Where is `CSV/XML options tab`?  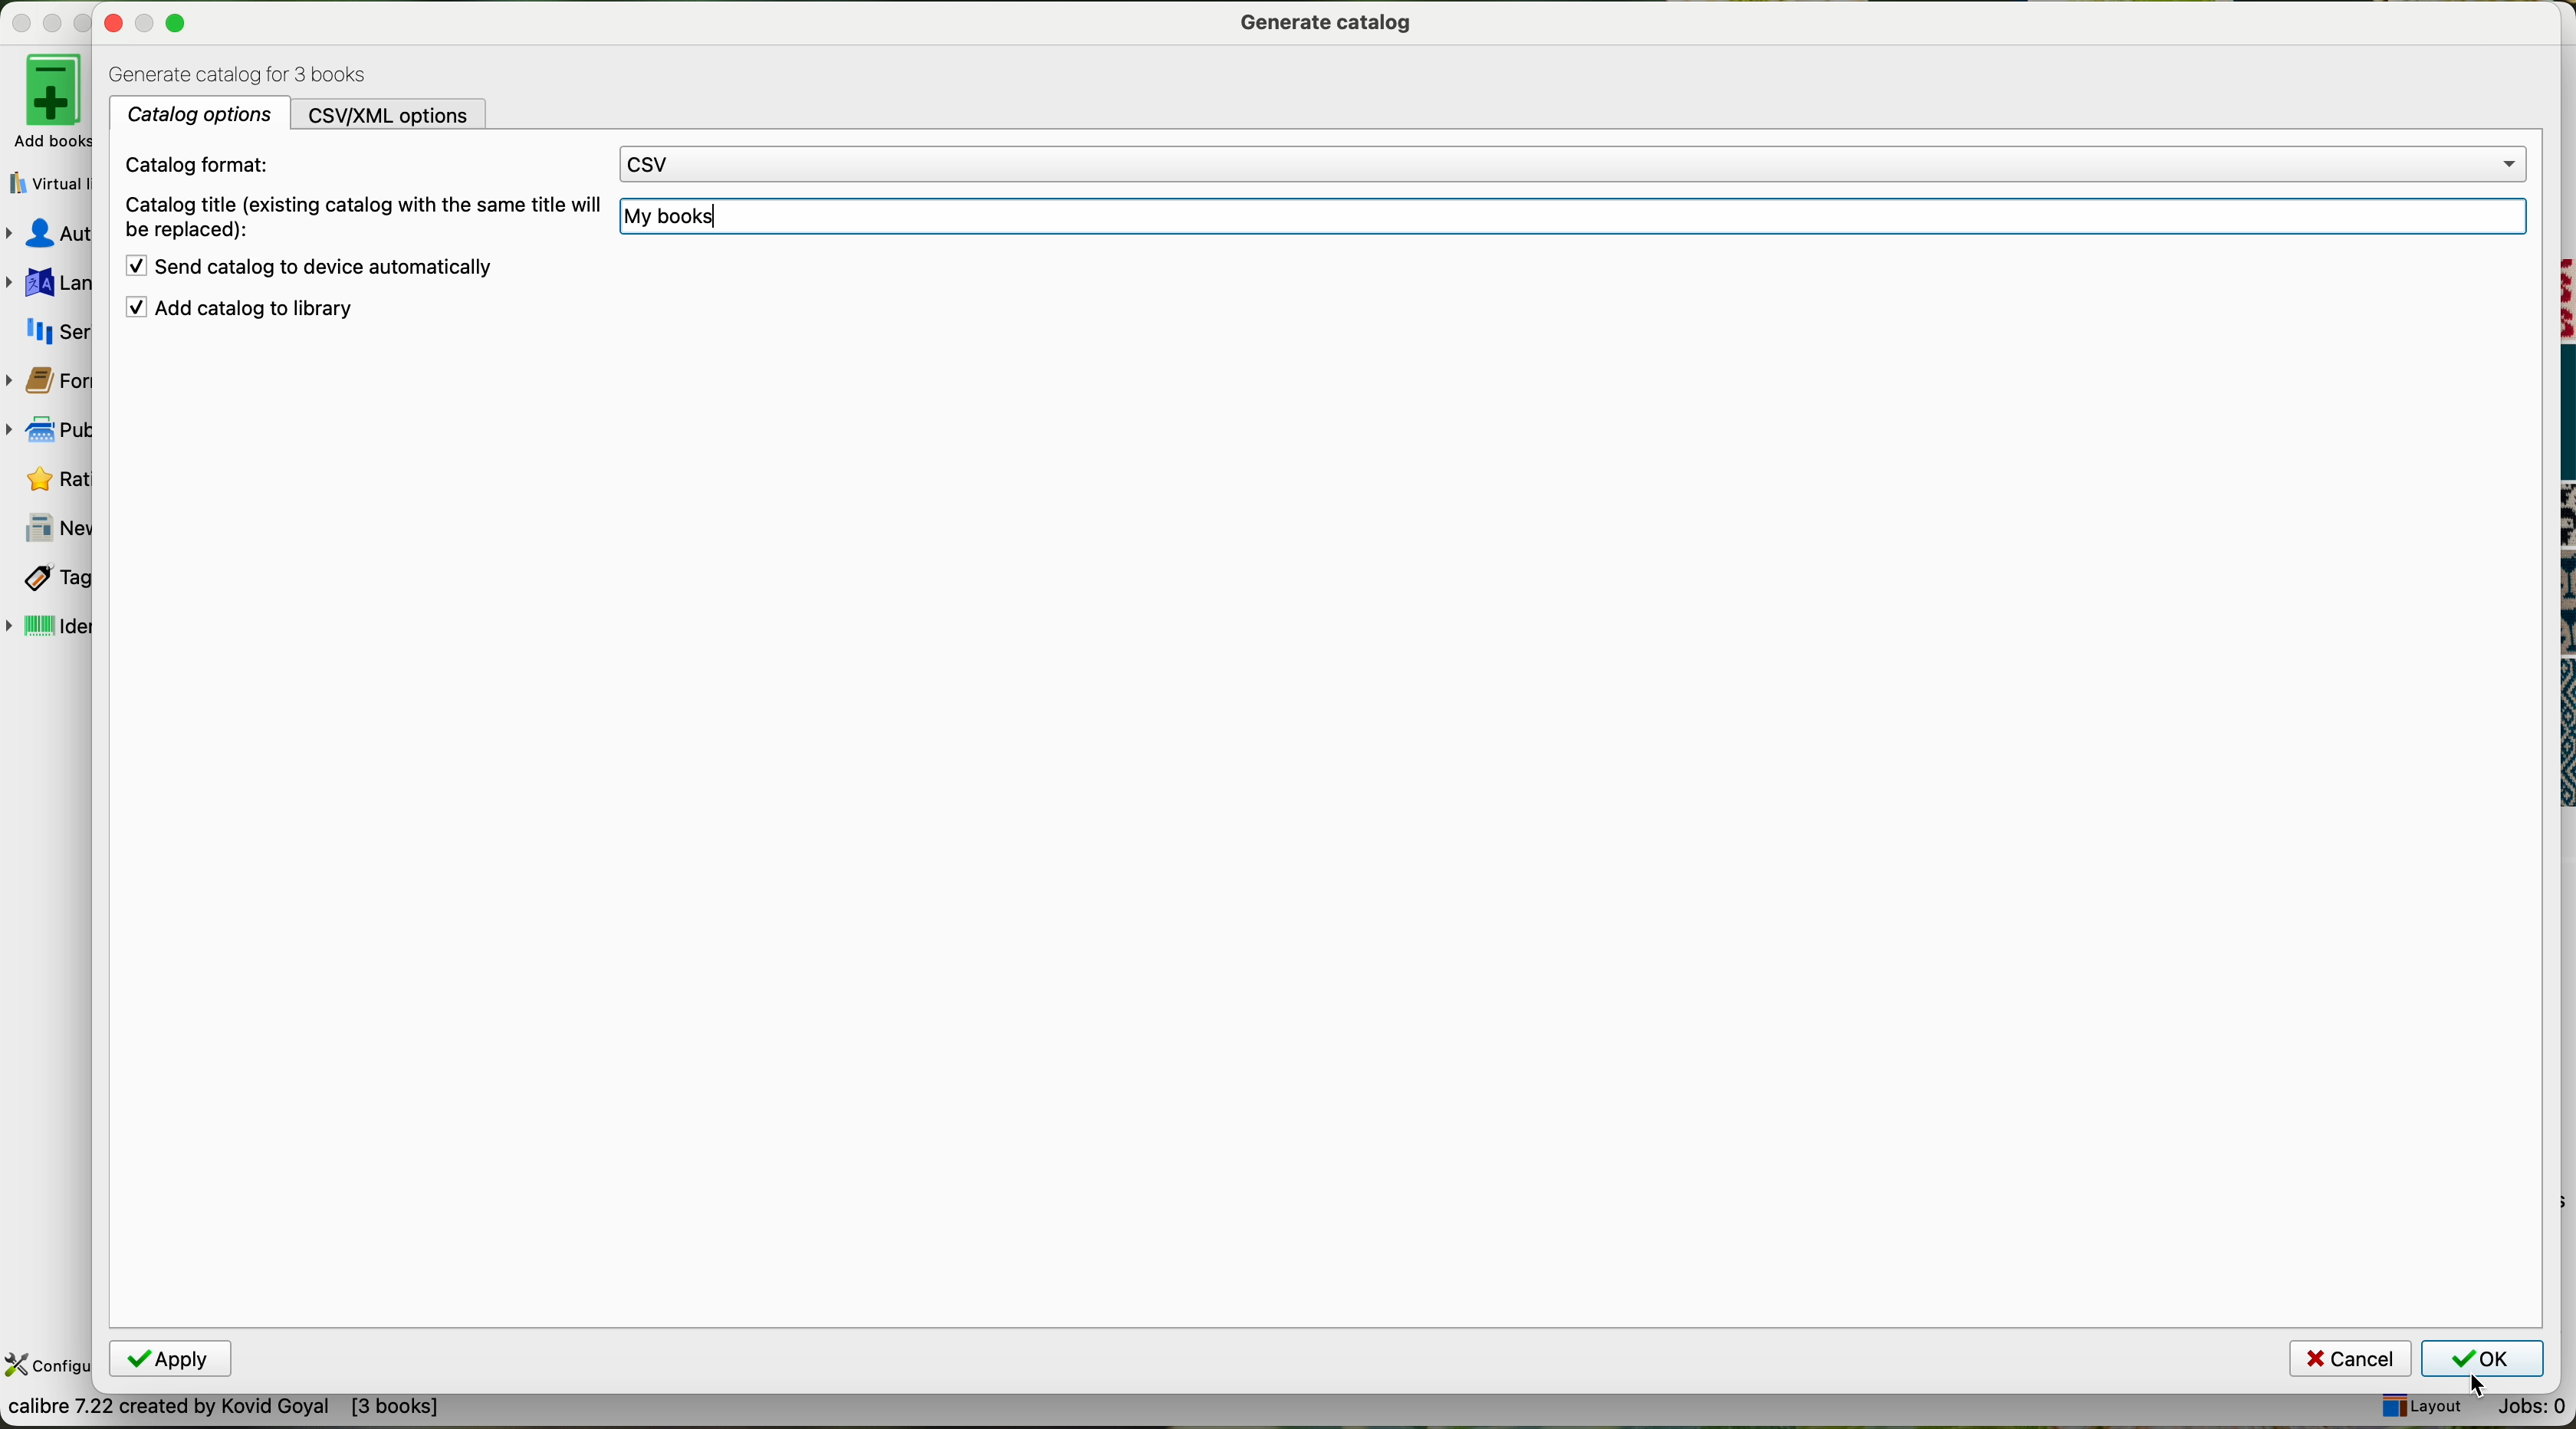
CSV/XML options tab is located at coordinates (389, 112).